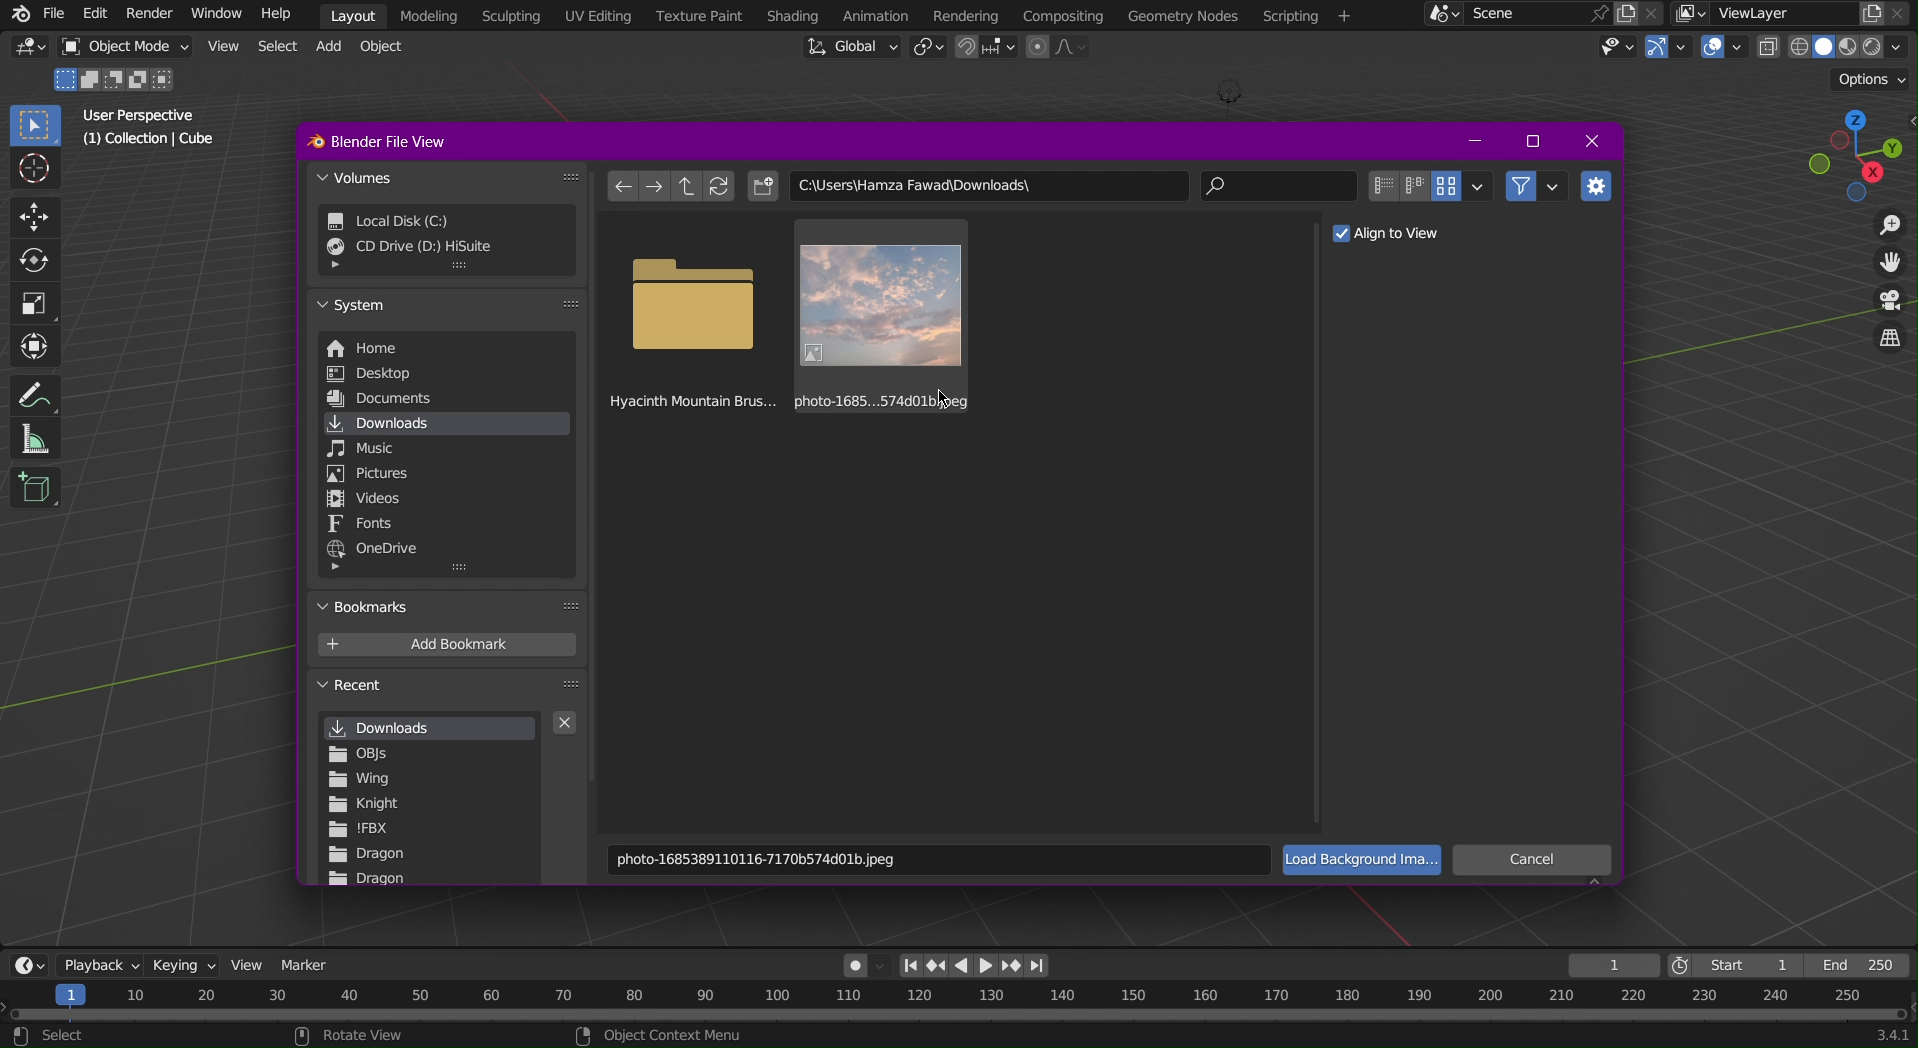 The height and width of the screenshot is (1048, 1918). What do you see at coordinates (849, 48) in the screenshot?
I see `Global` at bounding box center [849, 48].